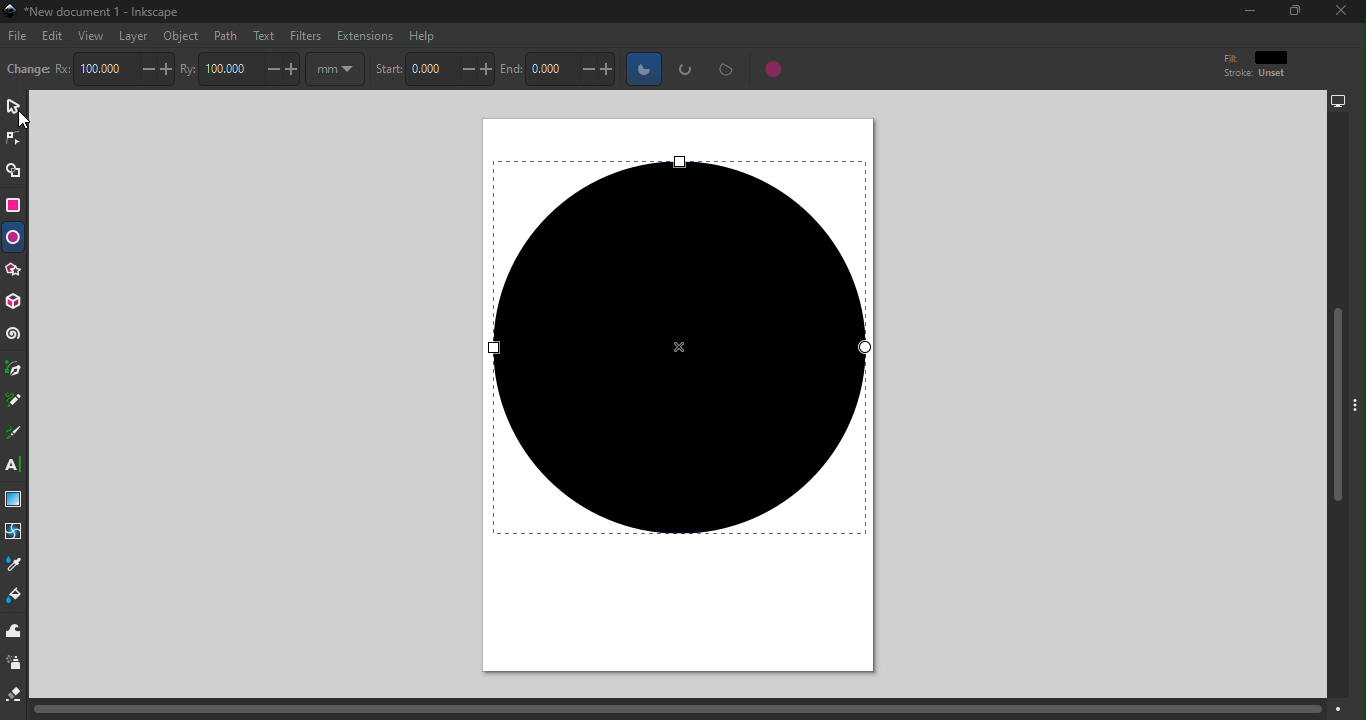 Image resolution: width=1366 pixels, height=720 pixels. I want to click on File name, so click(95, 13).